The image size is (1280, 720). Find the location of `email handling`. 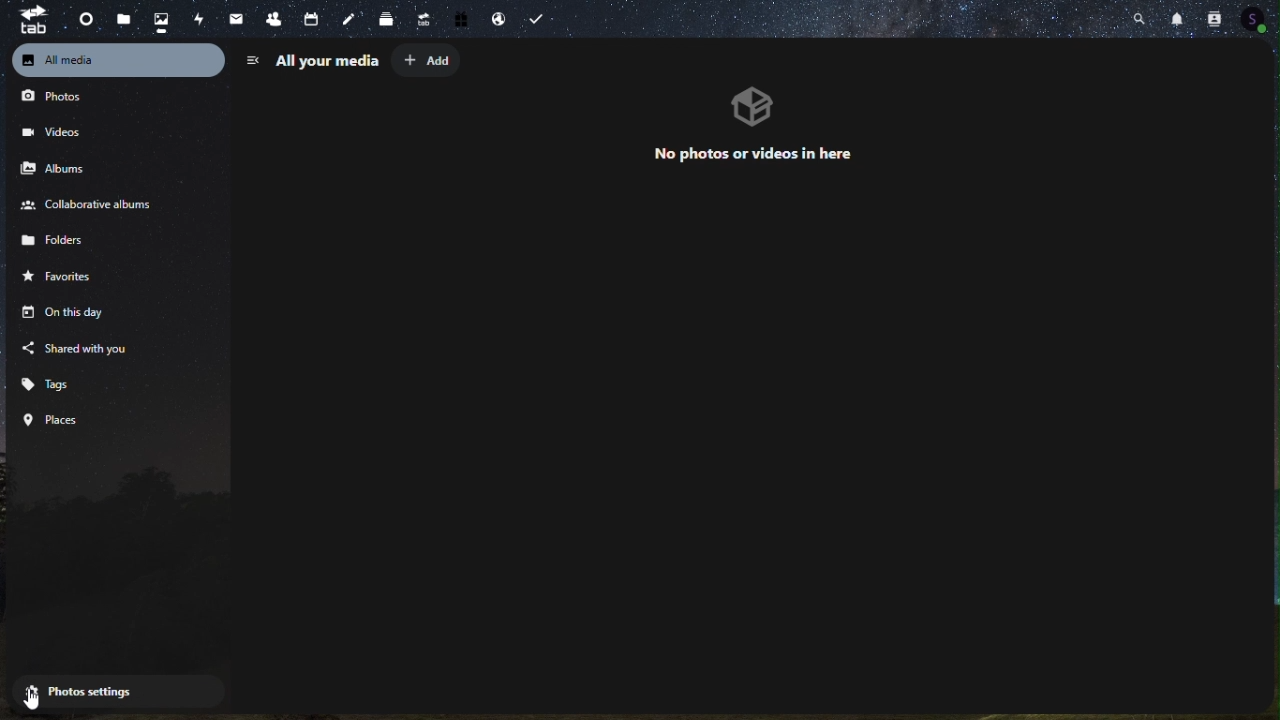

email handling is located at coordinates (500, 19).